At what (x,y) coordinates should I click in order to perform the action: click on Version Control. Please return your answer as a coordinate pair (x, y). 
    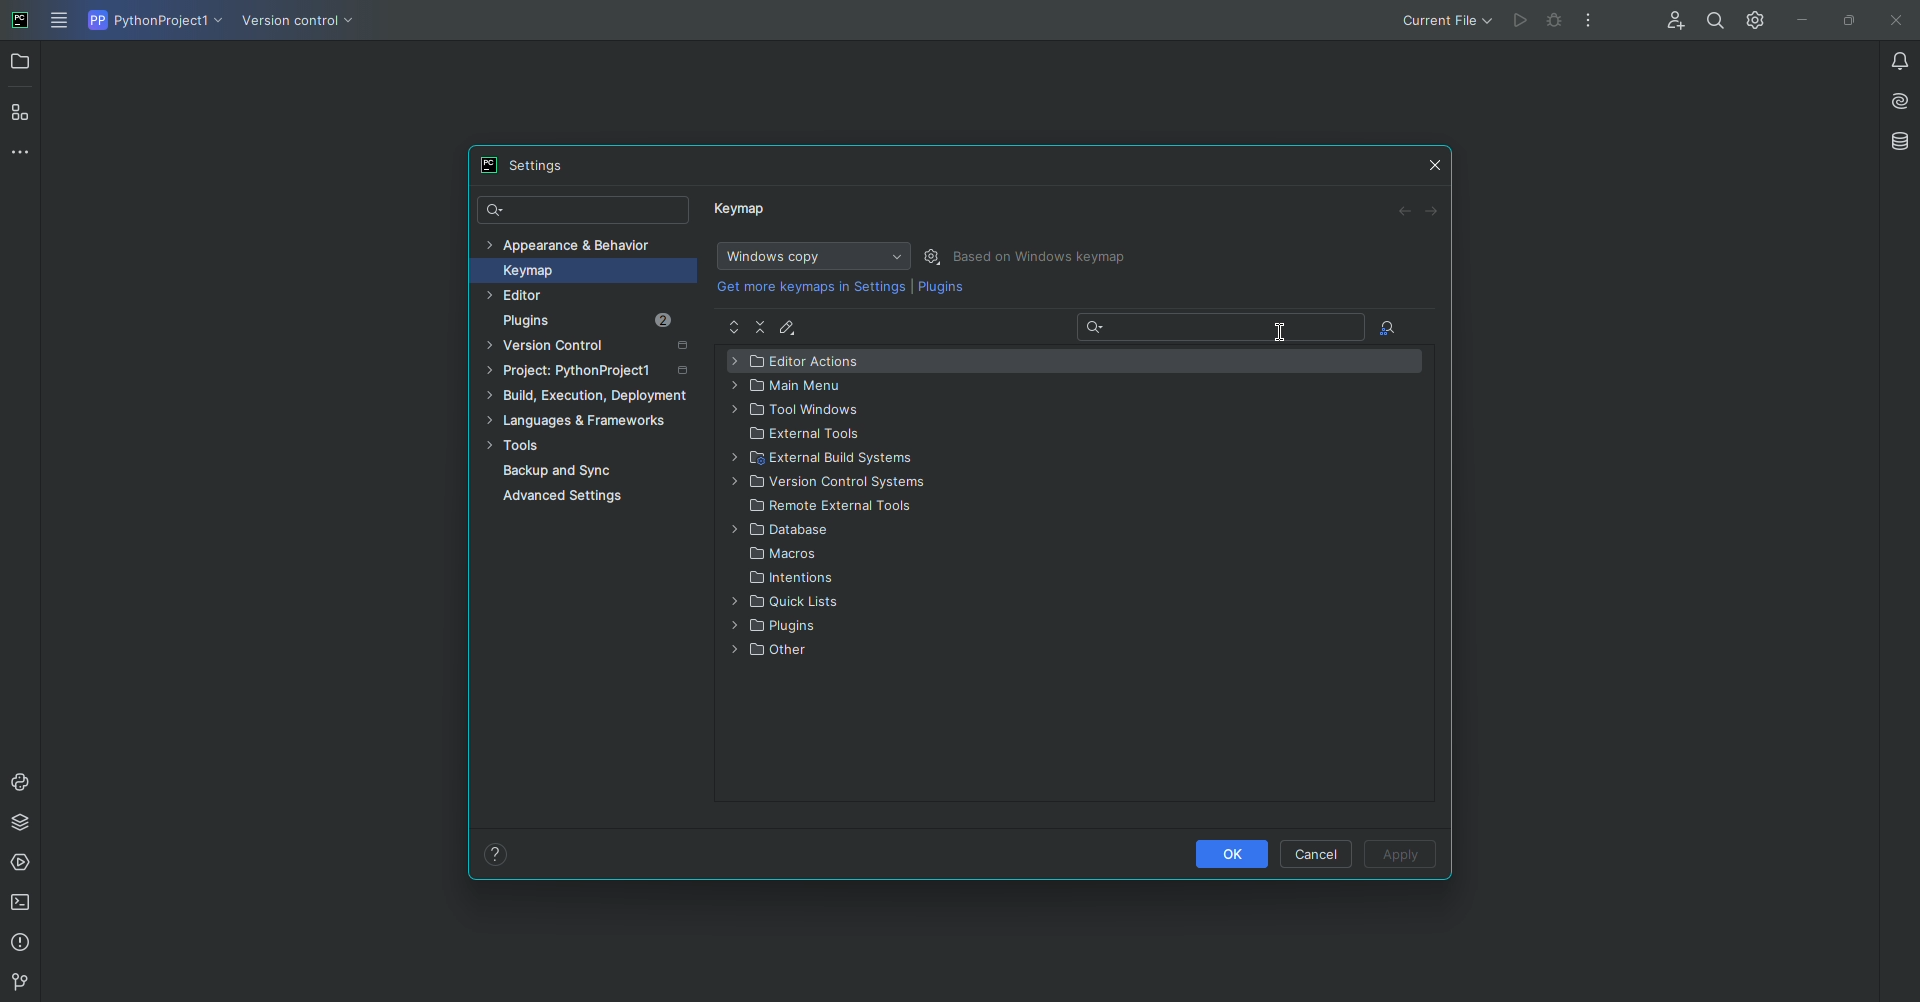
    Looking at the image, I should click on (835, 485).